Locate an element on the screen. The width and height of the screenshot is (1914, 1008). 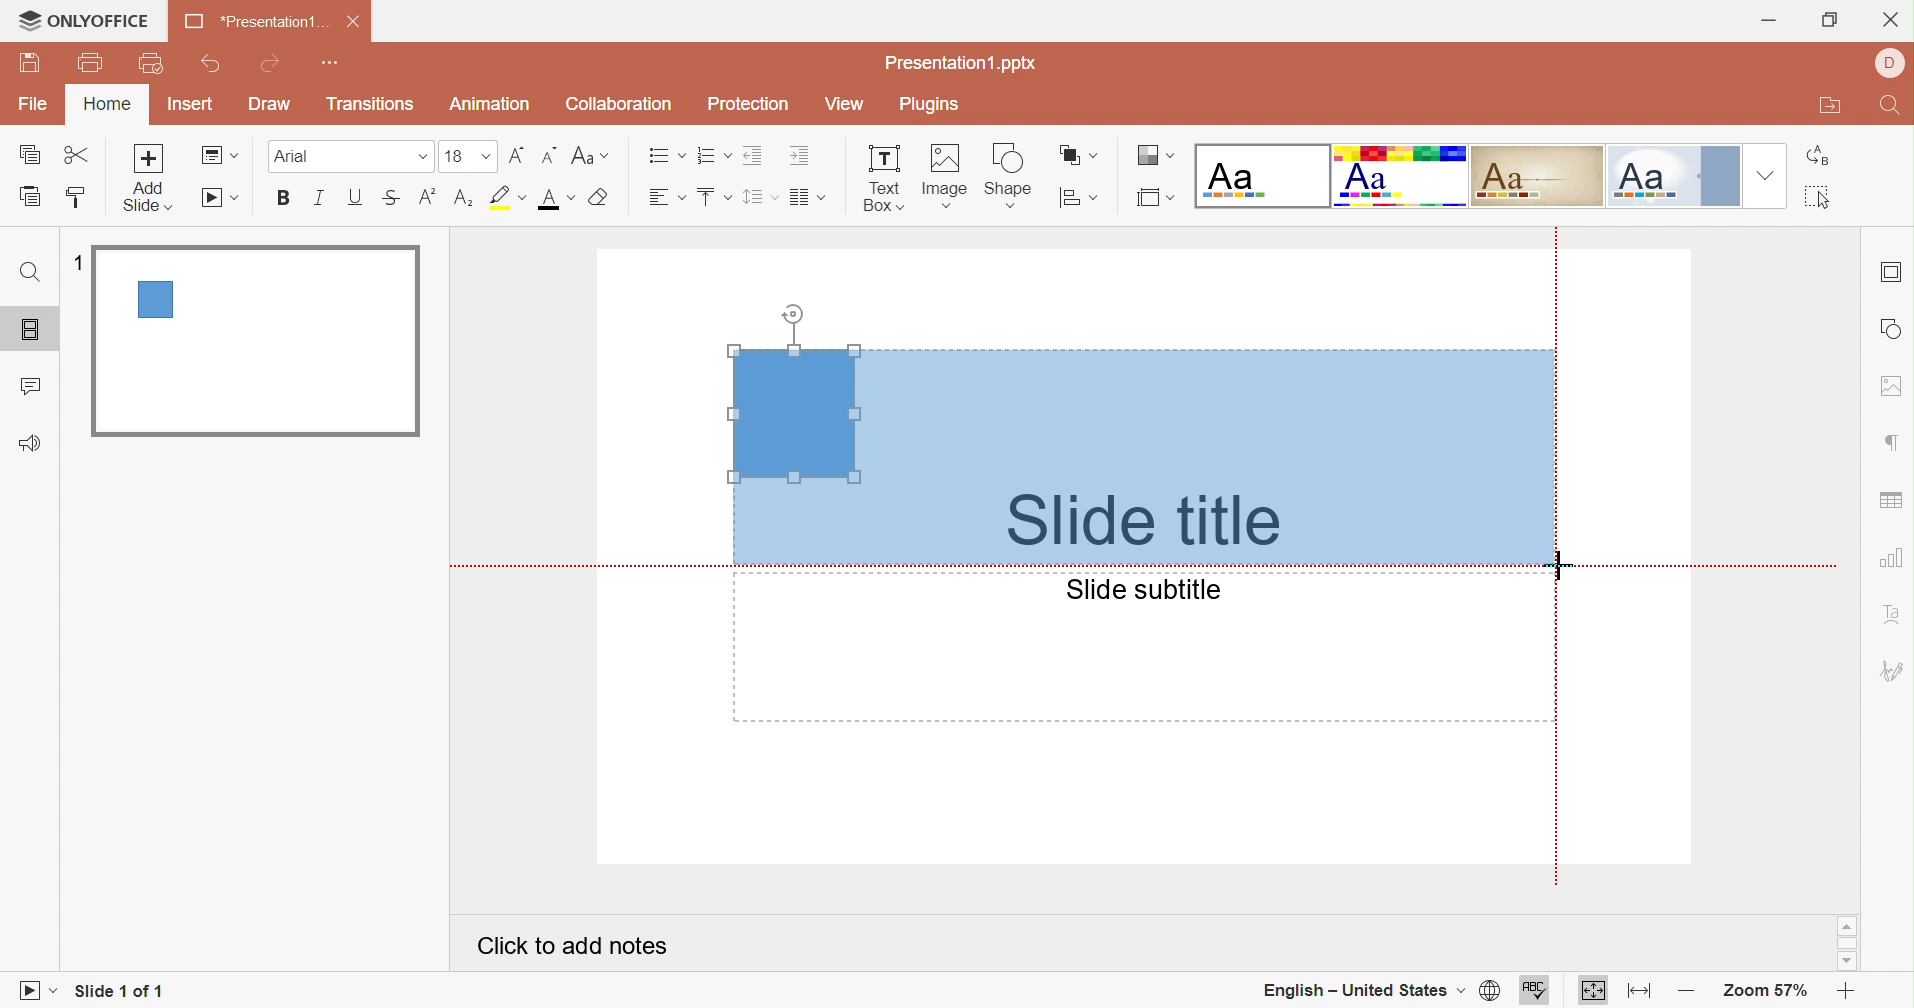
Change slide size is located at coordinates (1155, 198).